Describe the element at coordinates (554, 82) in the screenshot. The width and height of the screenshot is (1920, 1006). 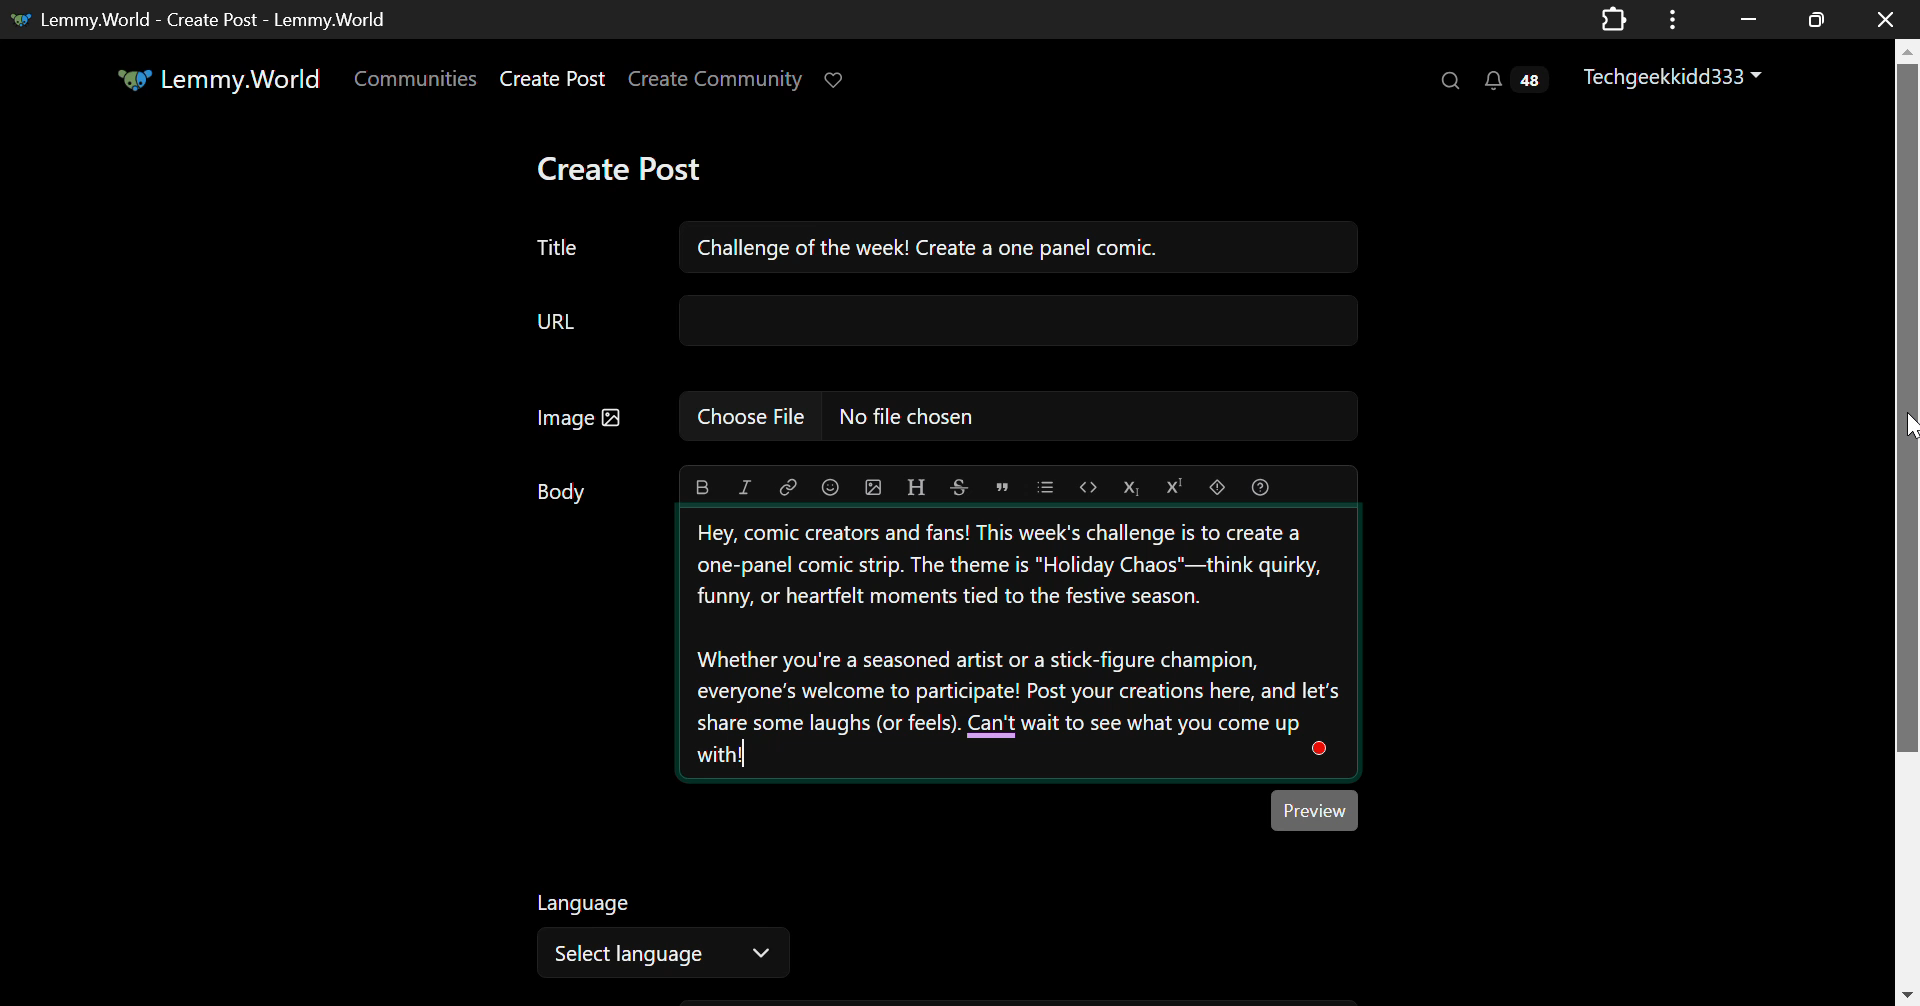
I see `Create Post` at that location.